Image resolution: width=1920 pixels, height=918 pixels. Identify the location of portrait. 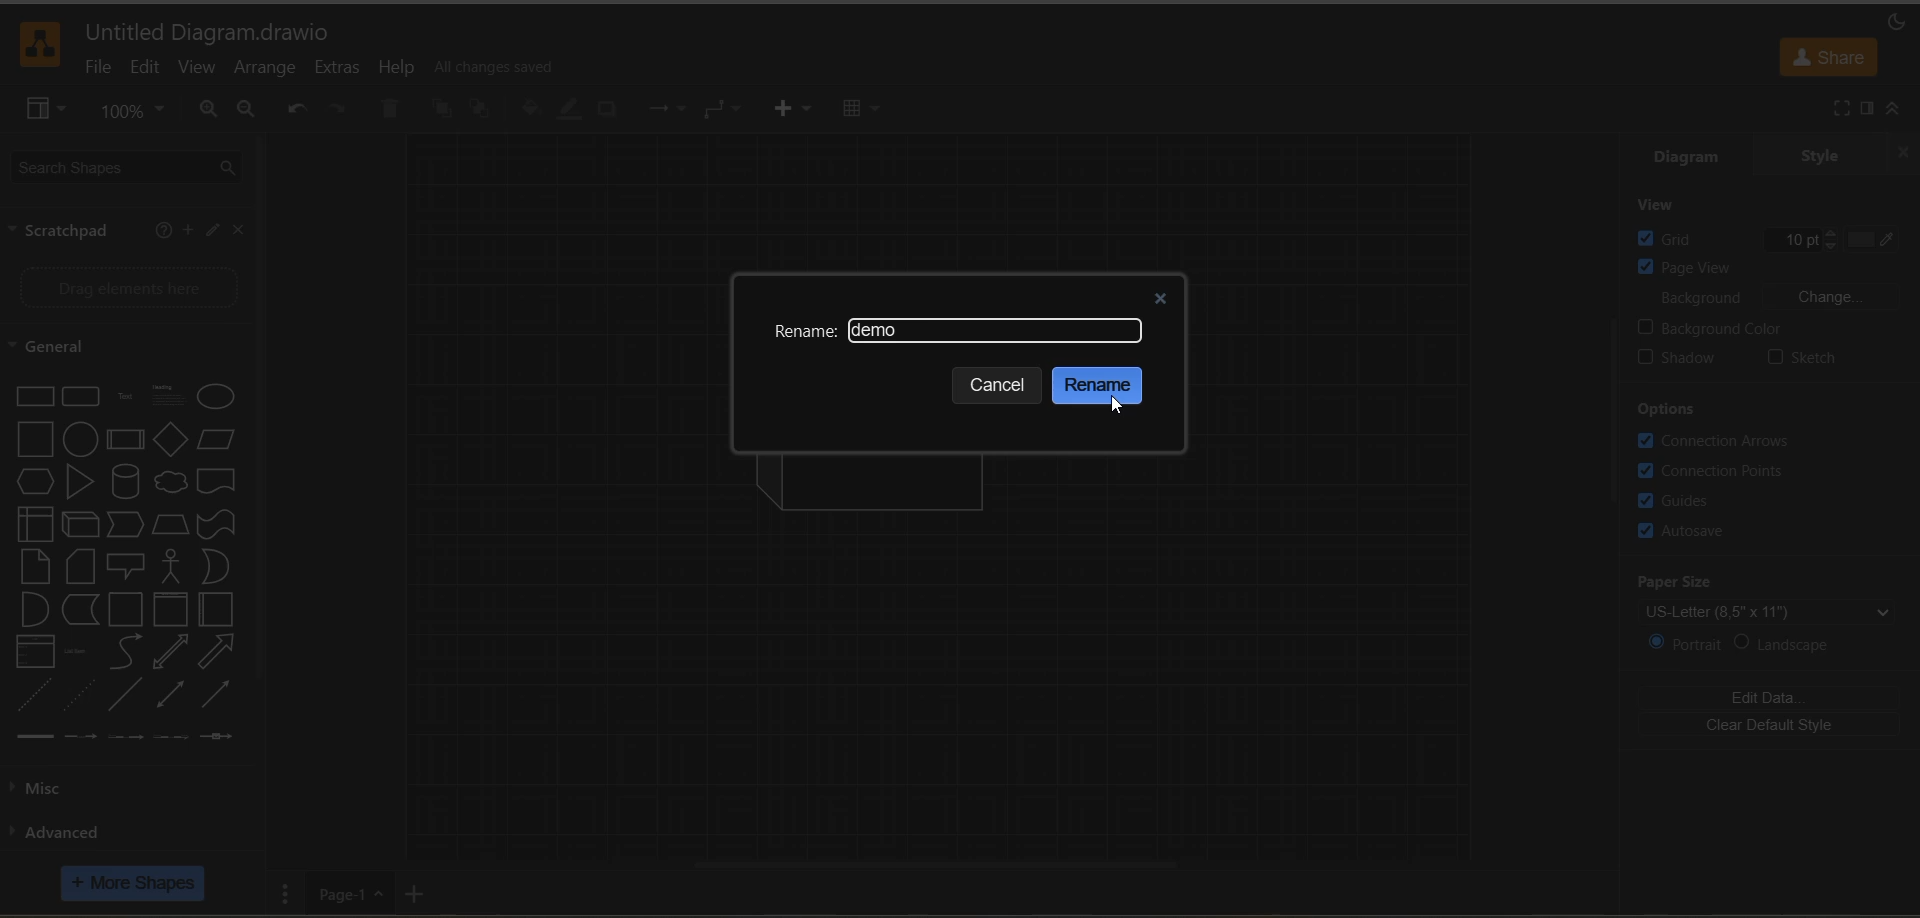
(1685, 642).